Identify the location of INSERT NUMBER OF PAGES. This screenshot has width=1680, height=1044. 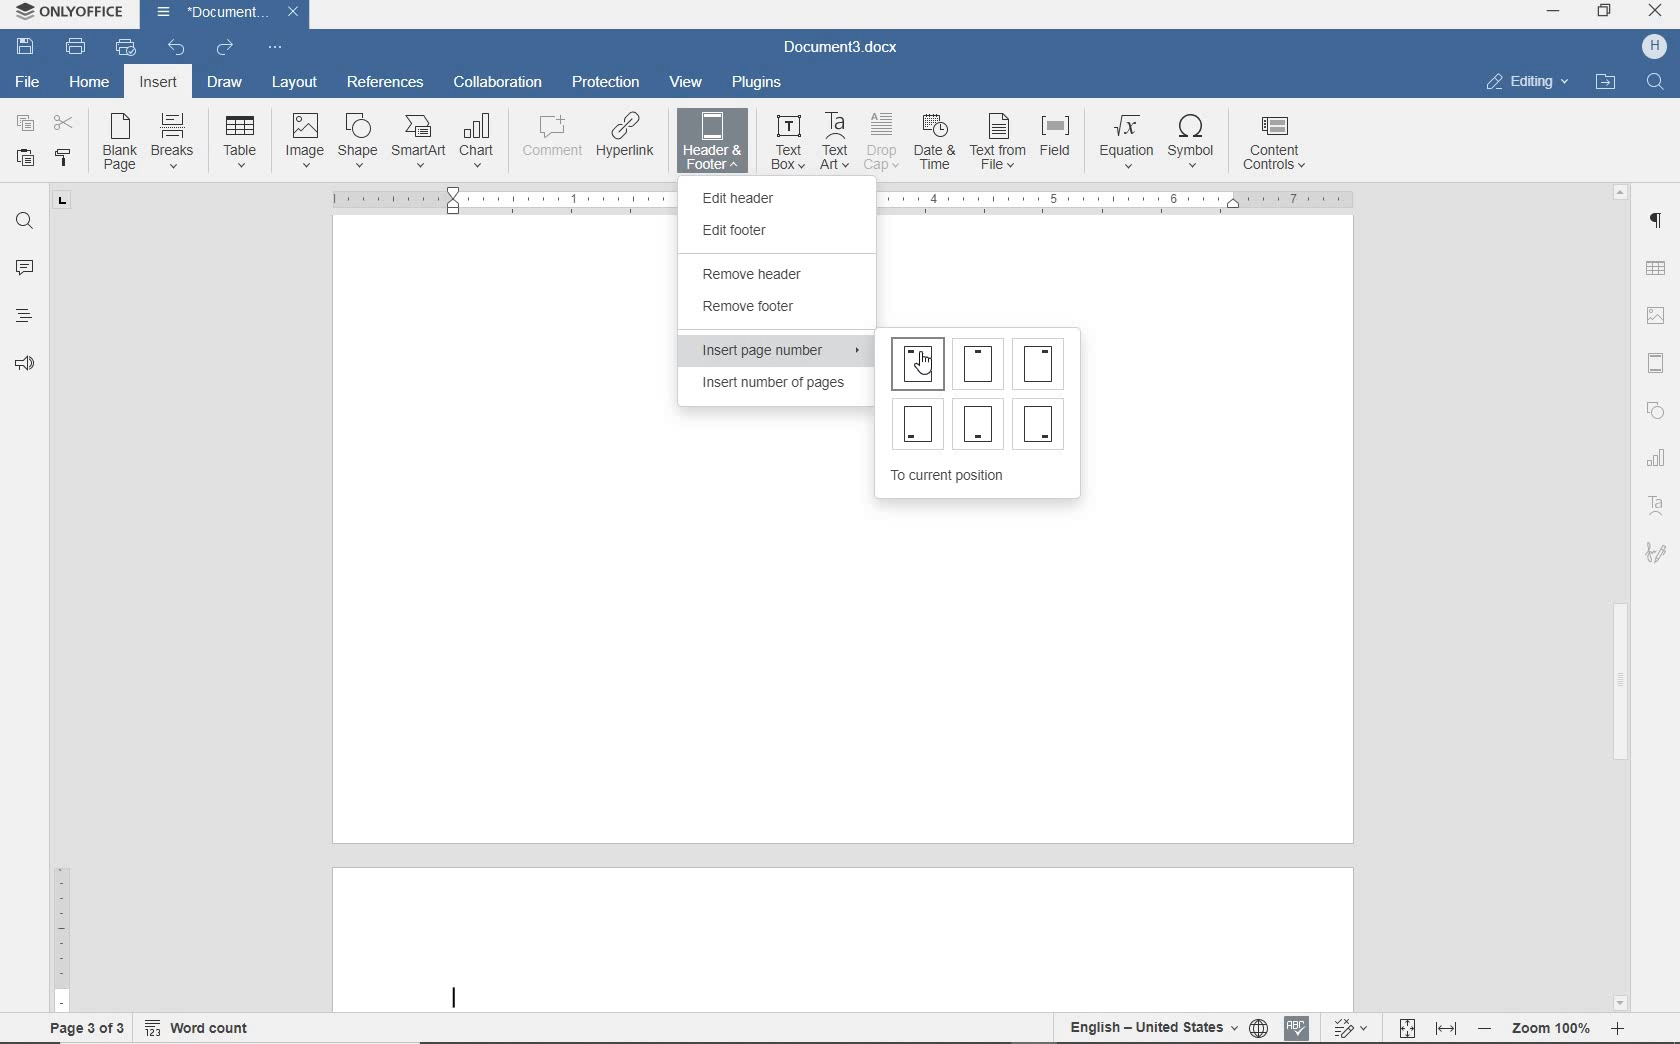
(770, 386).